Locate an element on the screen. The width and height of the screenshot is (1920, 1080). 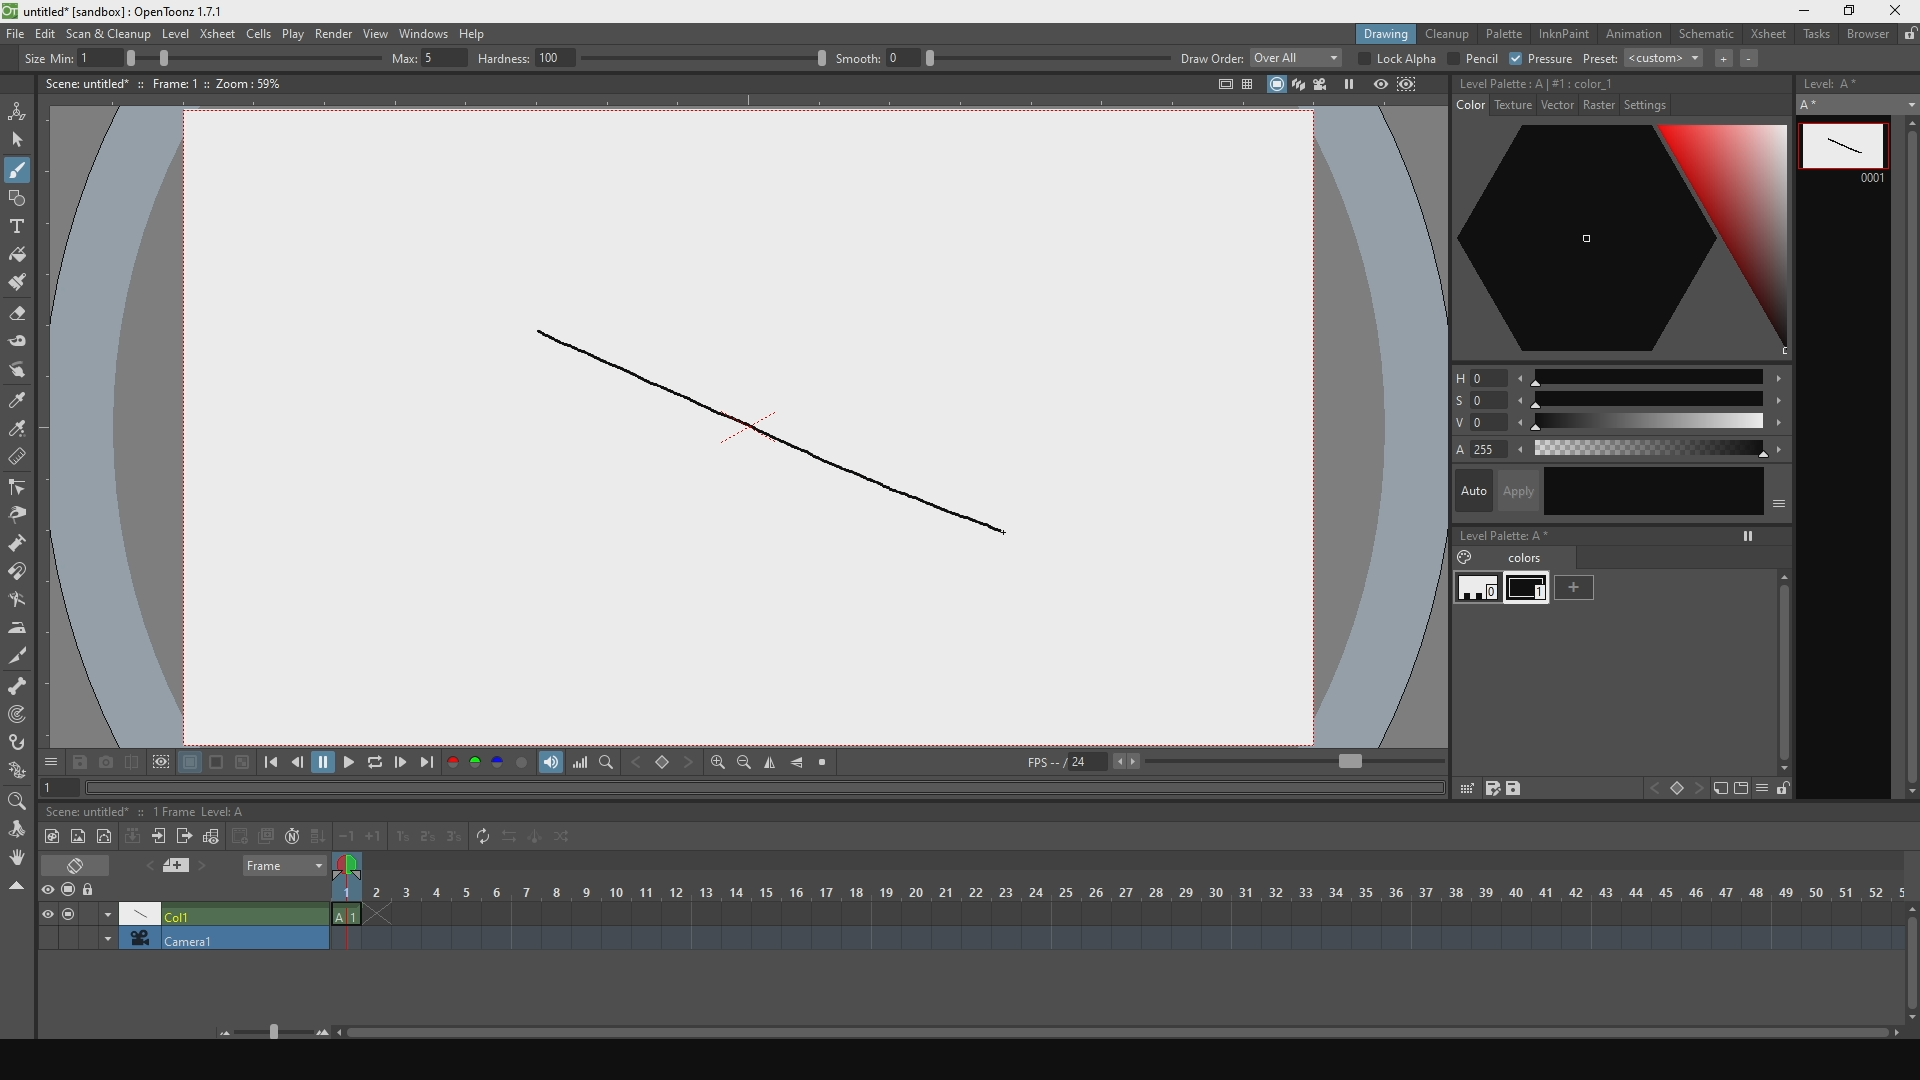
zoom in is located at coordinates (718, 763).